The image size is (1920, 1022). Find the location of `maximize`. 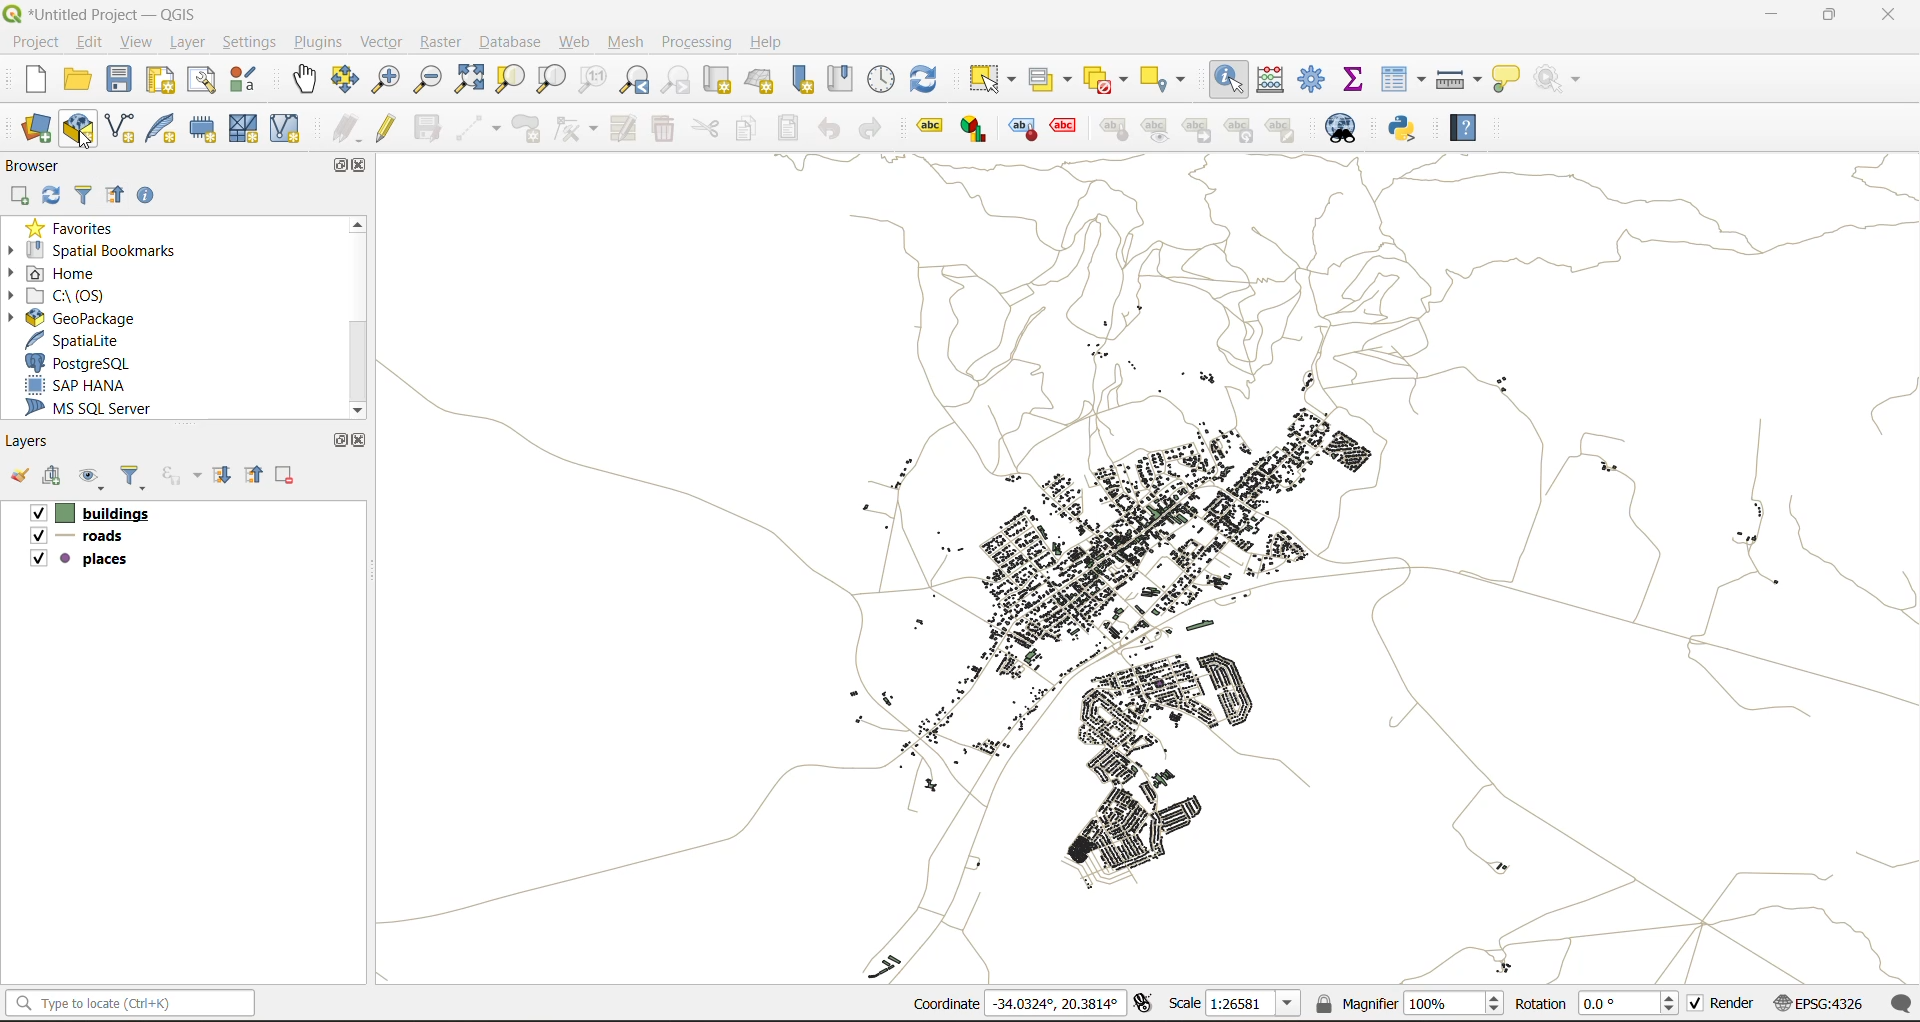

maximize is located at coordinates (1828, 18).